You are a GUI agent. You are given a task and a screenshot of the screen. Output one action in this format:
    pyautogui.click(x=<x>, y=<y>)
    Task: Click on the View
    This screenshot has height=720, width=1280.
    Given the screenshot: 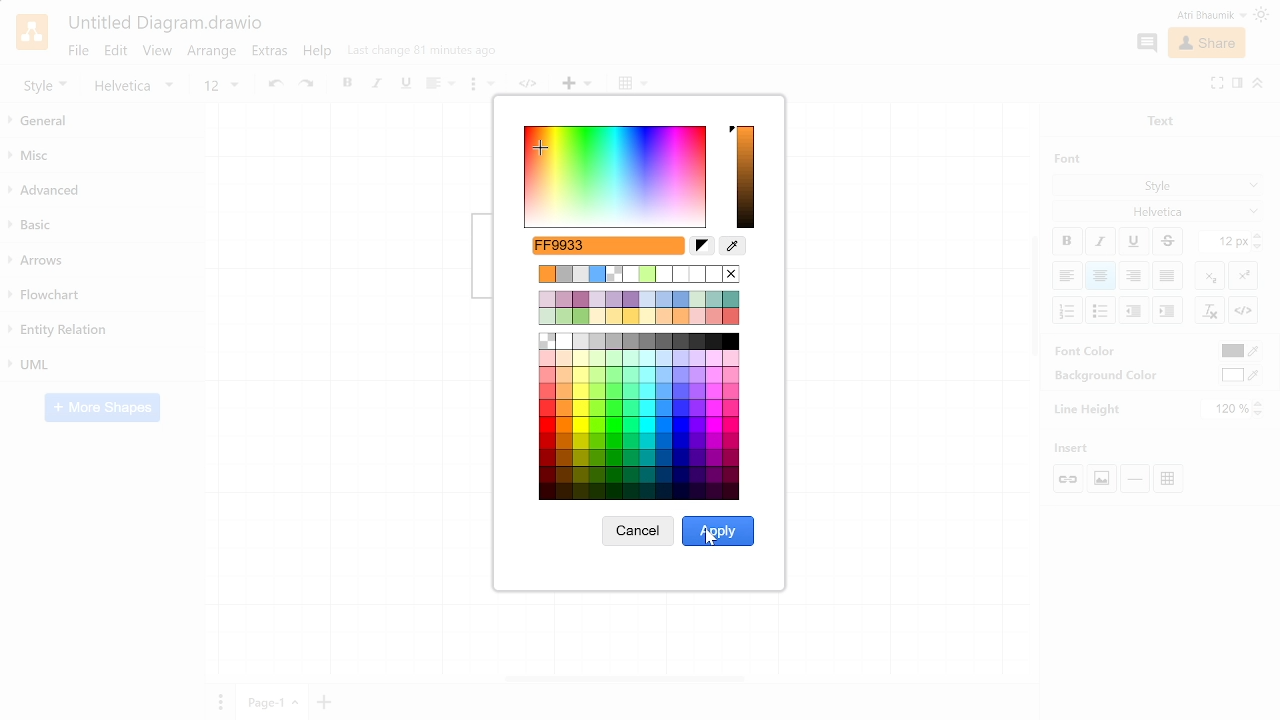 What is the action you would take?
    pyautogui.click(x=158, y=53)
    